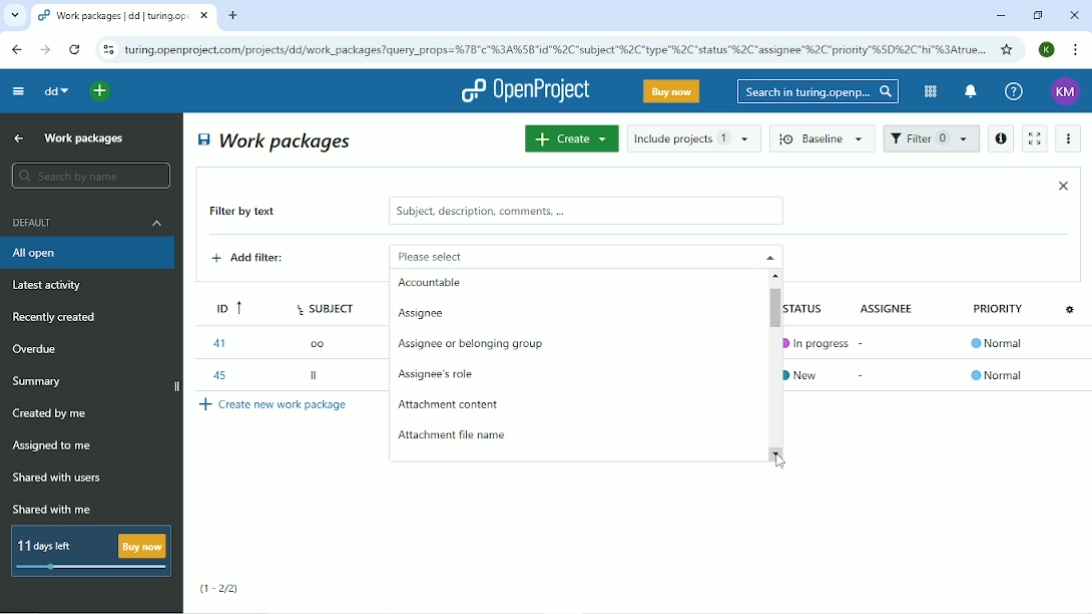 This screenshot has width=1092, height=614. I want to click on Search tabs, so click(15, 16).